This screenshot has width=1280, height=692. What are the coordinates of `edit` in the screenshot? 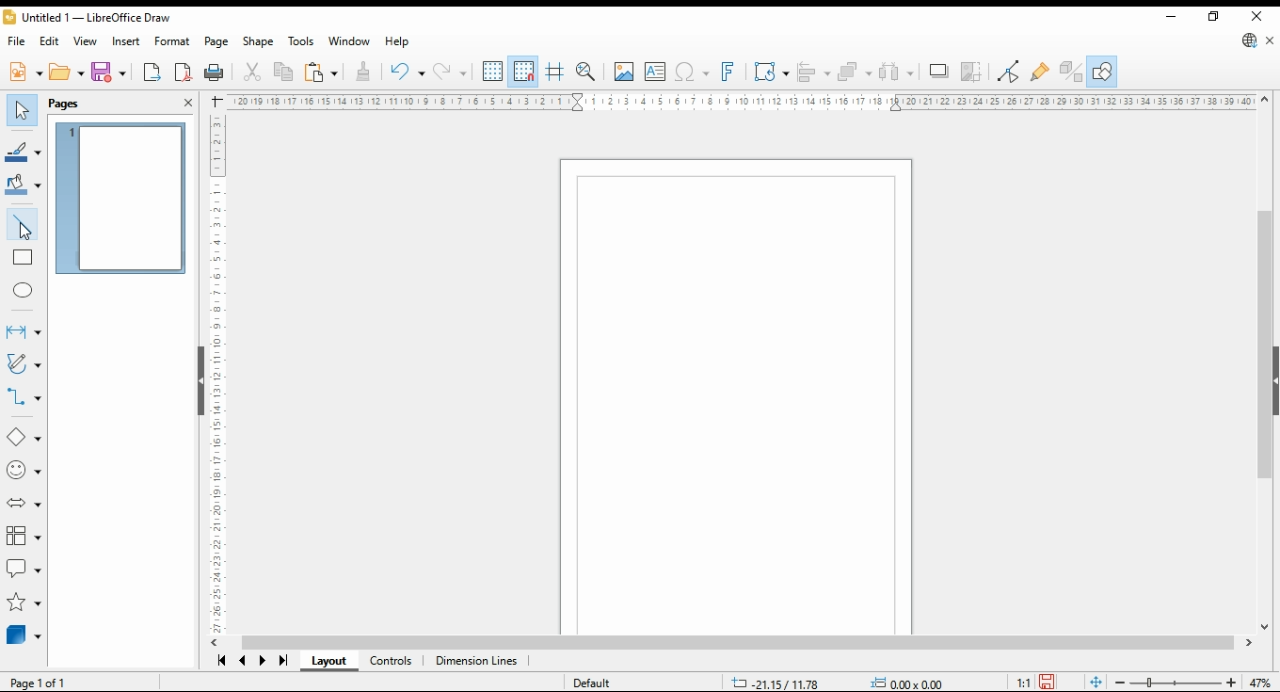 It's located at (50, 40).